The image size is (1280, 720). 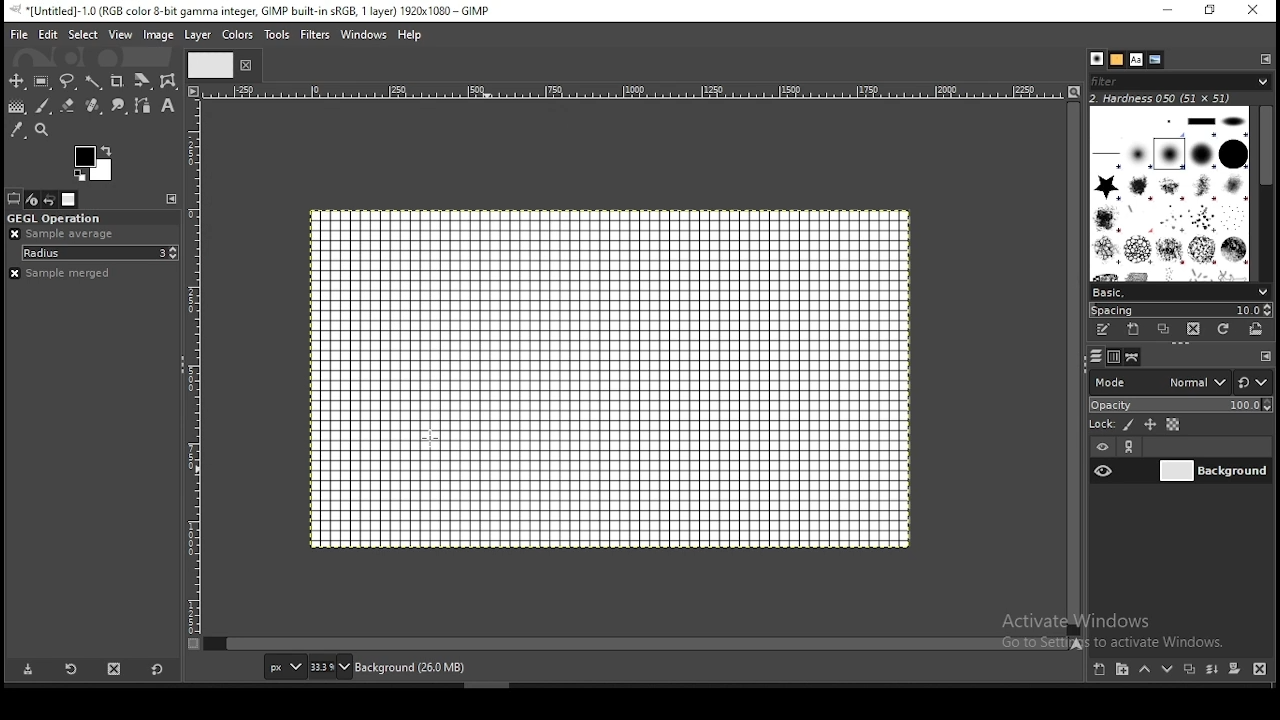 I want to click on tools, so click(x=280, y=35).